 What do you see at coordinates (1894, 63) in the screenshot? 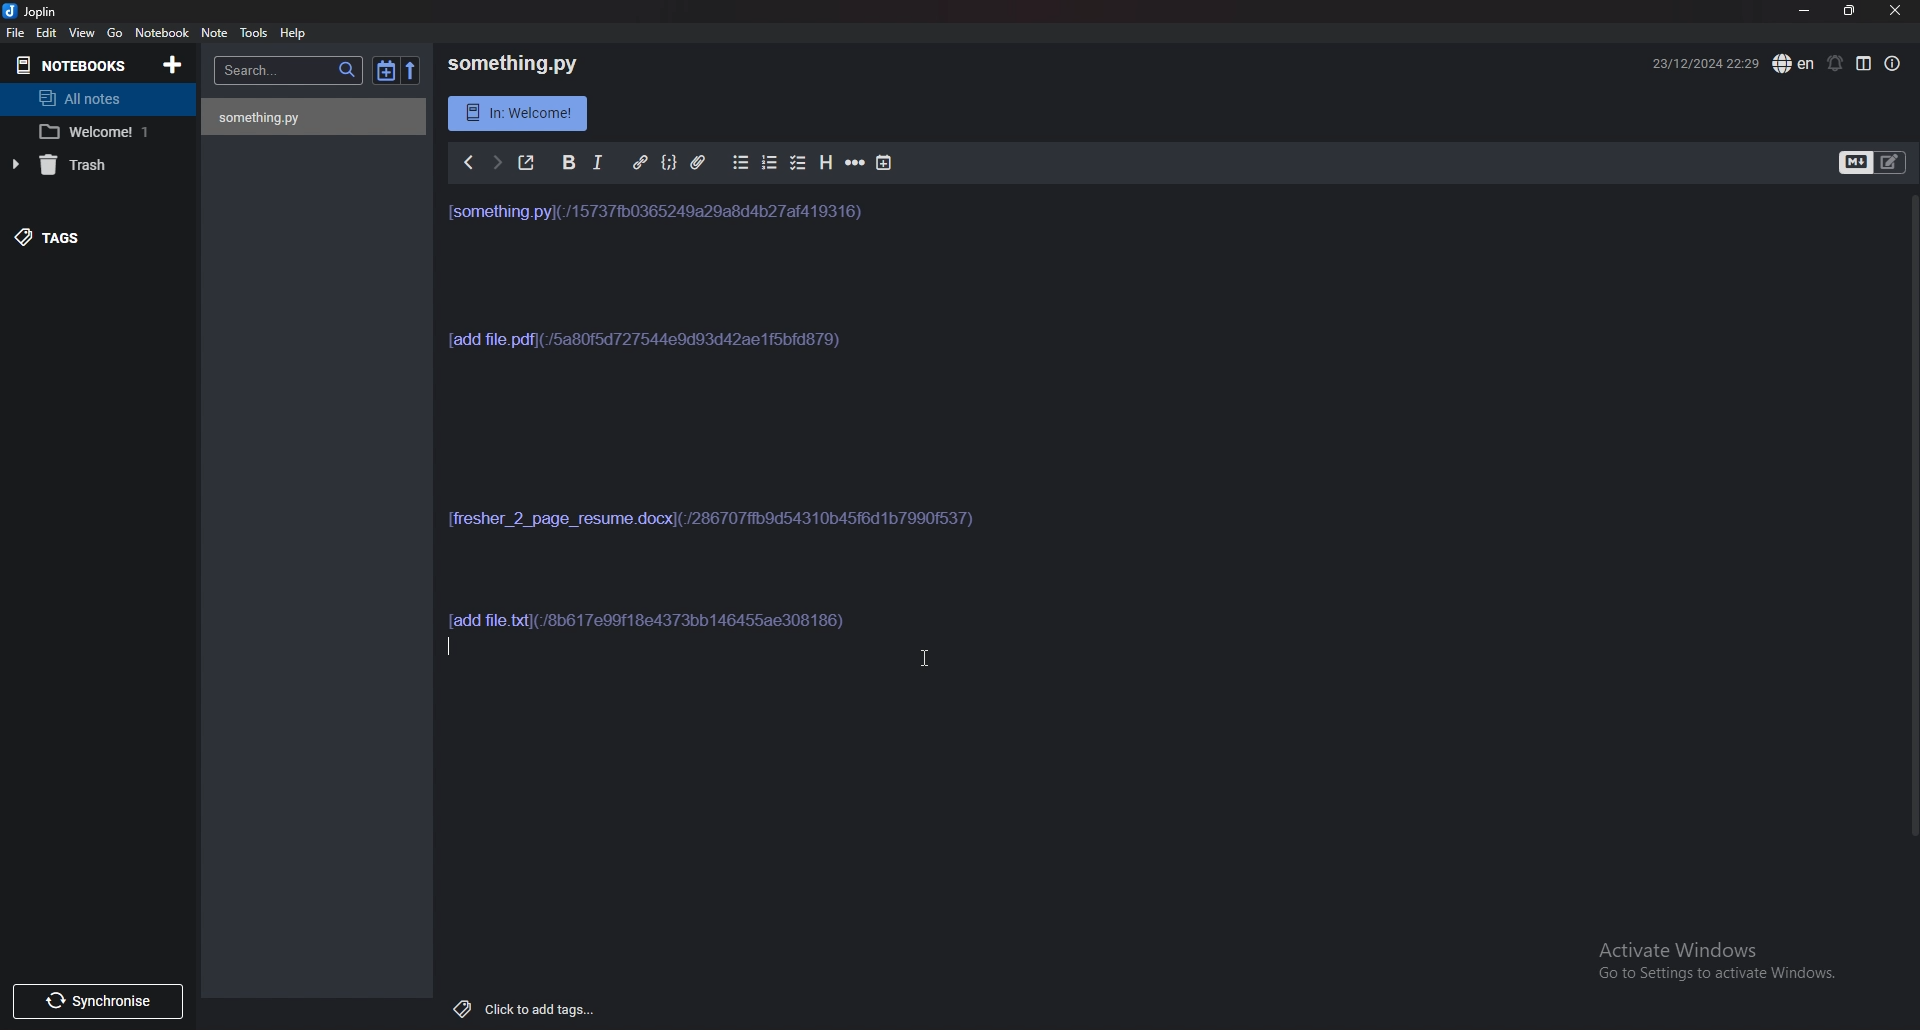
I see `Properties` at bounding box center [1894, 63].